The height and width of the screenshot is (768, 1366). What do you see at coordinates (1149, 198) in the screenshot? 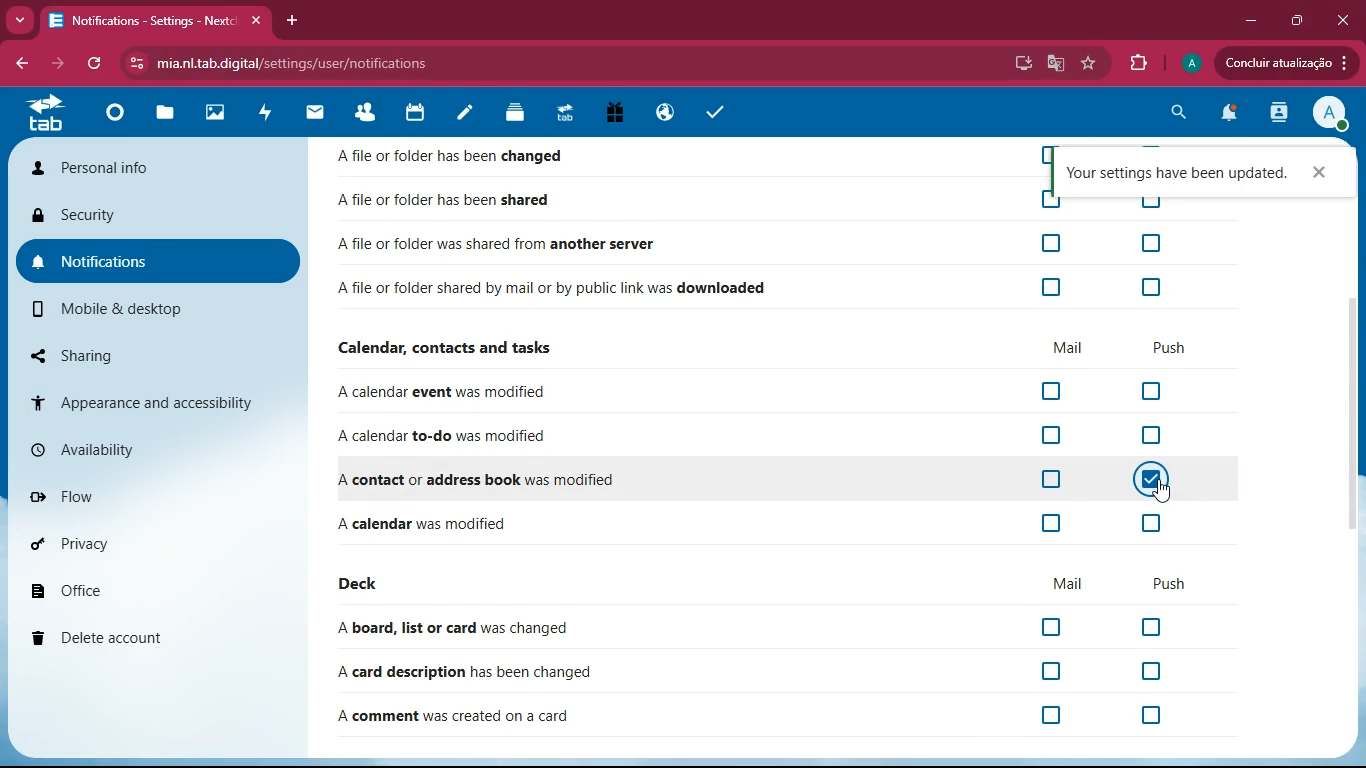
I see `off` at bounding box center [1149, 198].